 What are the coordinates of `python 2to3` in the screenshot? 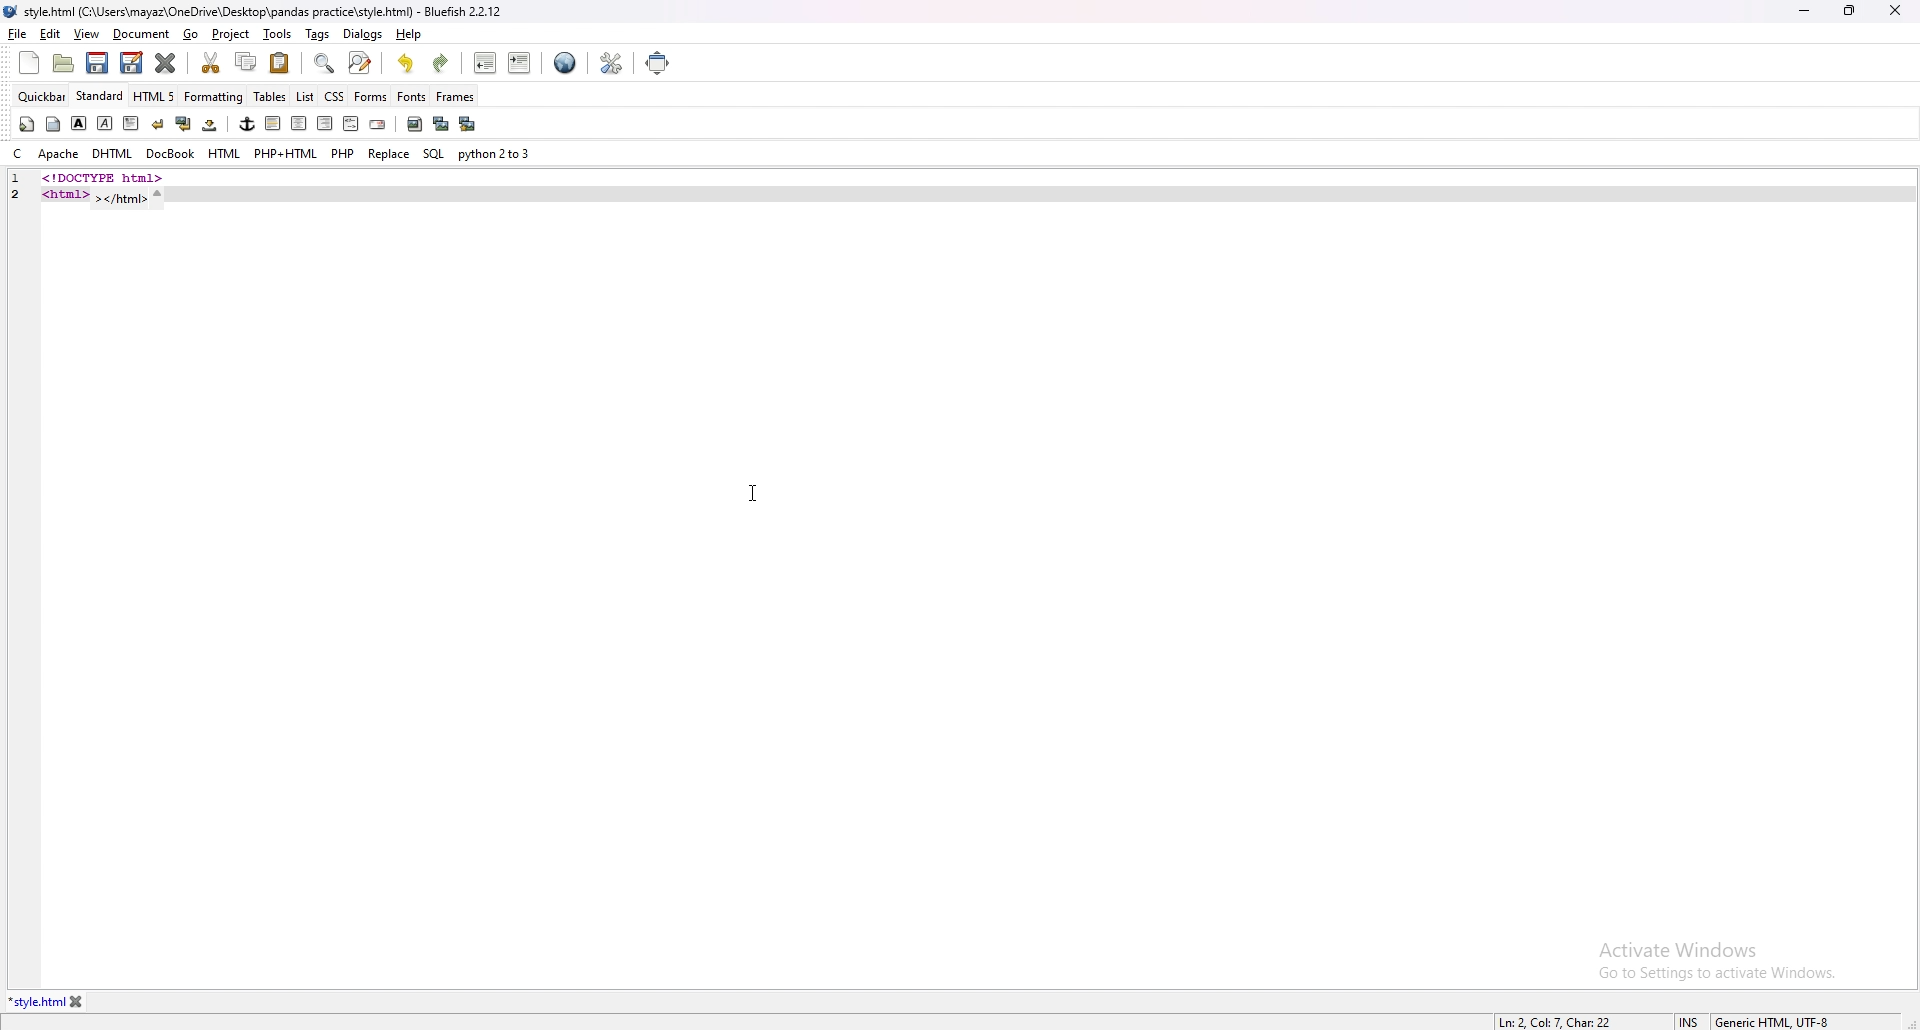 It's located at (497, 154).